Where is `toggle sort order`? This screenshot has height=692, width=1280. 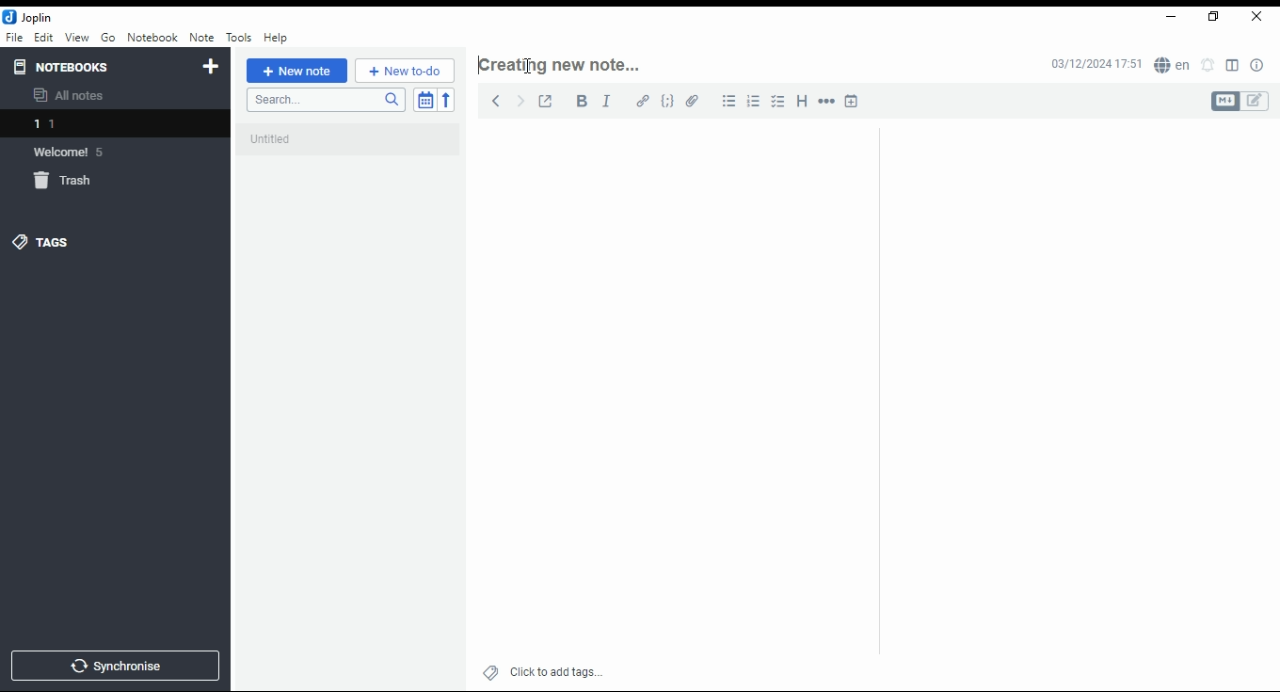 toggle sort order is located at coordinates (424, 99).